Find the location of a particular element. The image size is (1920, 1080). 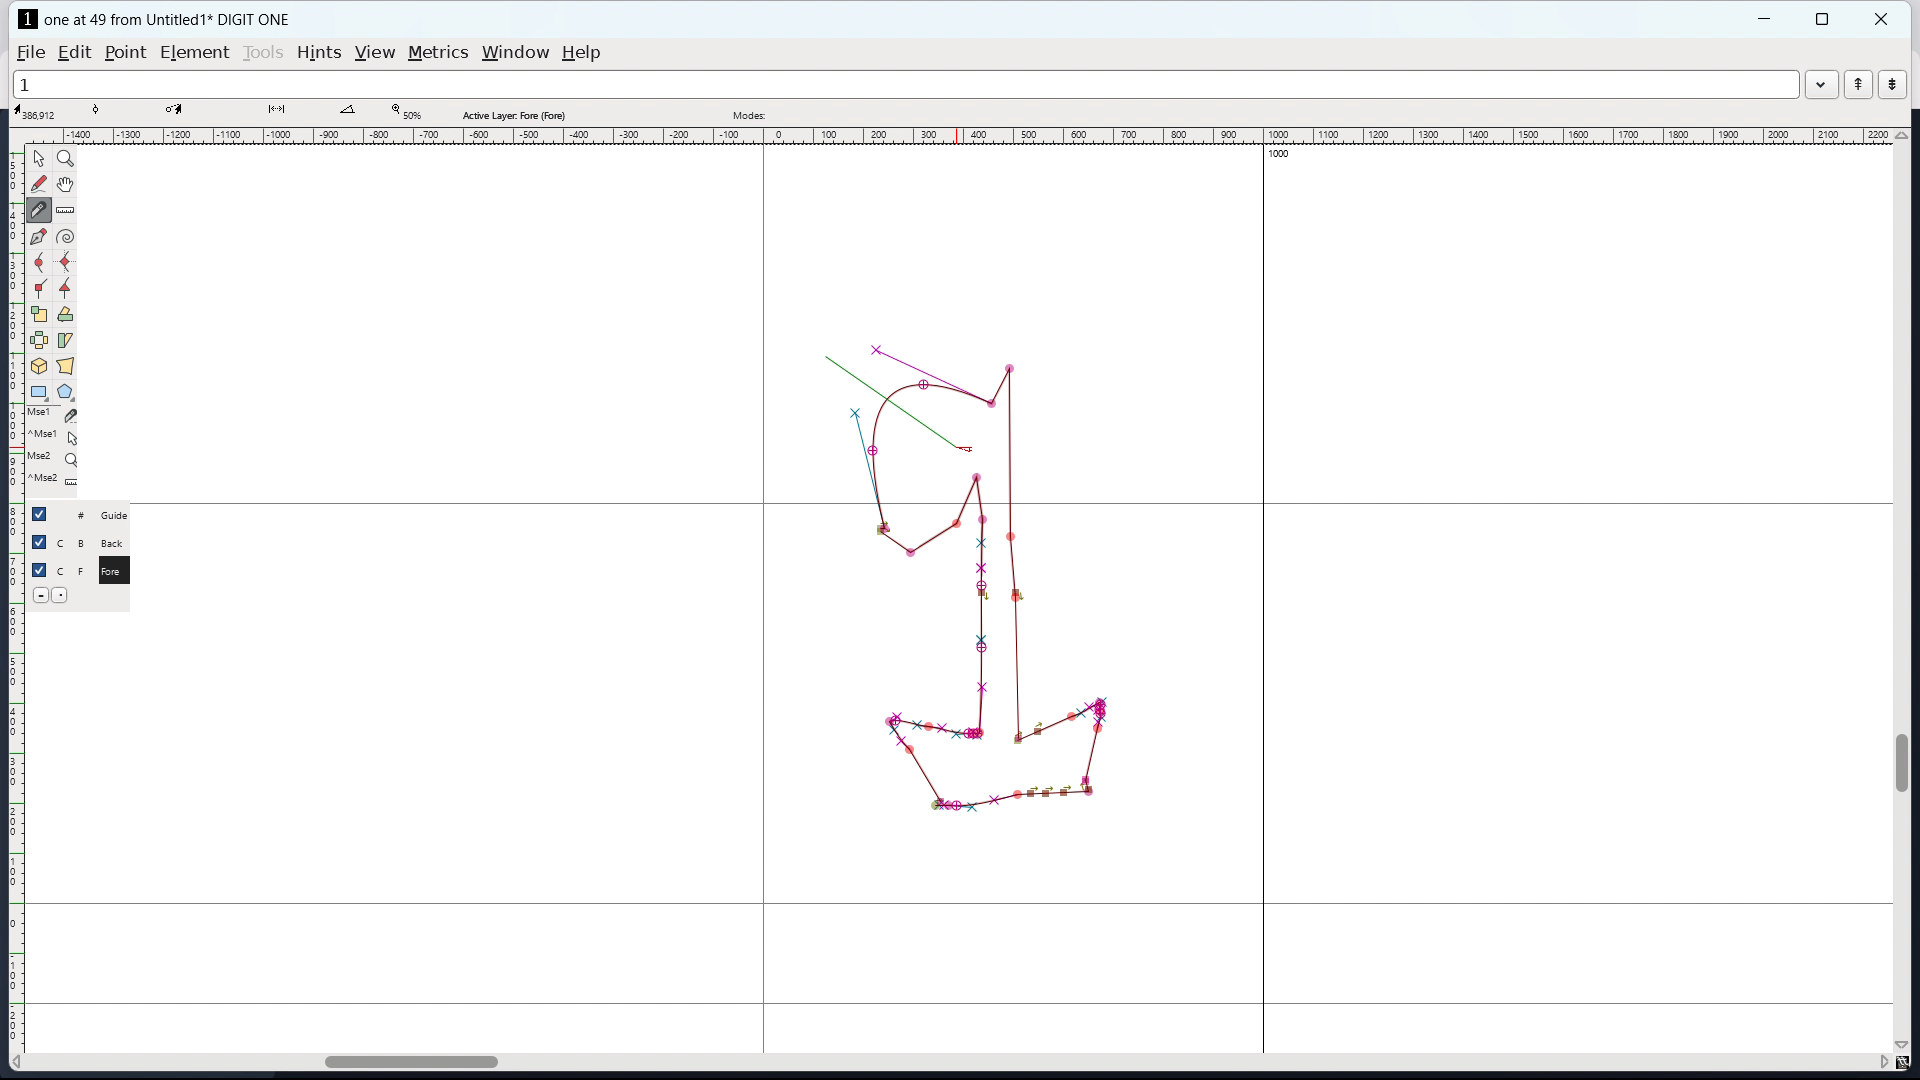

magnify is located at coordinates (66, 158).